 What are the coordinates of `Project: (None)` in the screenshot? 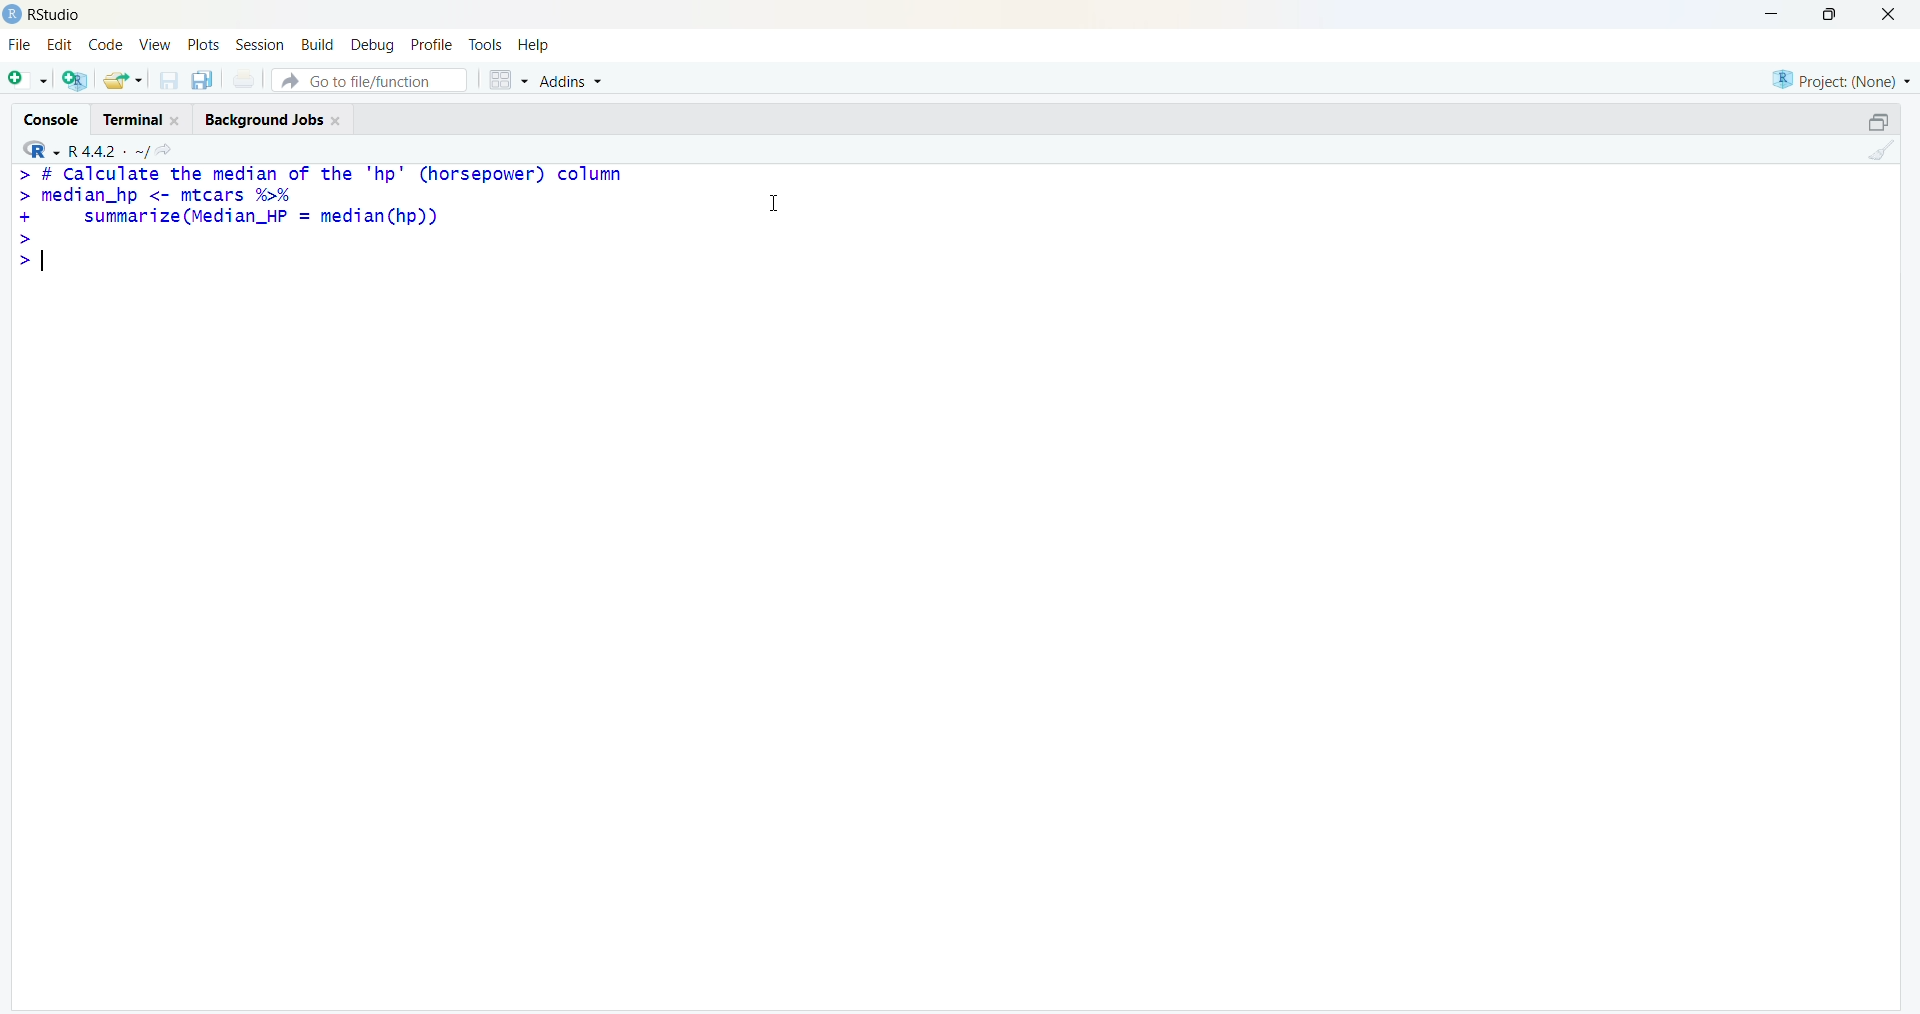 It's located at (1841, 80).